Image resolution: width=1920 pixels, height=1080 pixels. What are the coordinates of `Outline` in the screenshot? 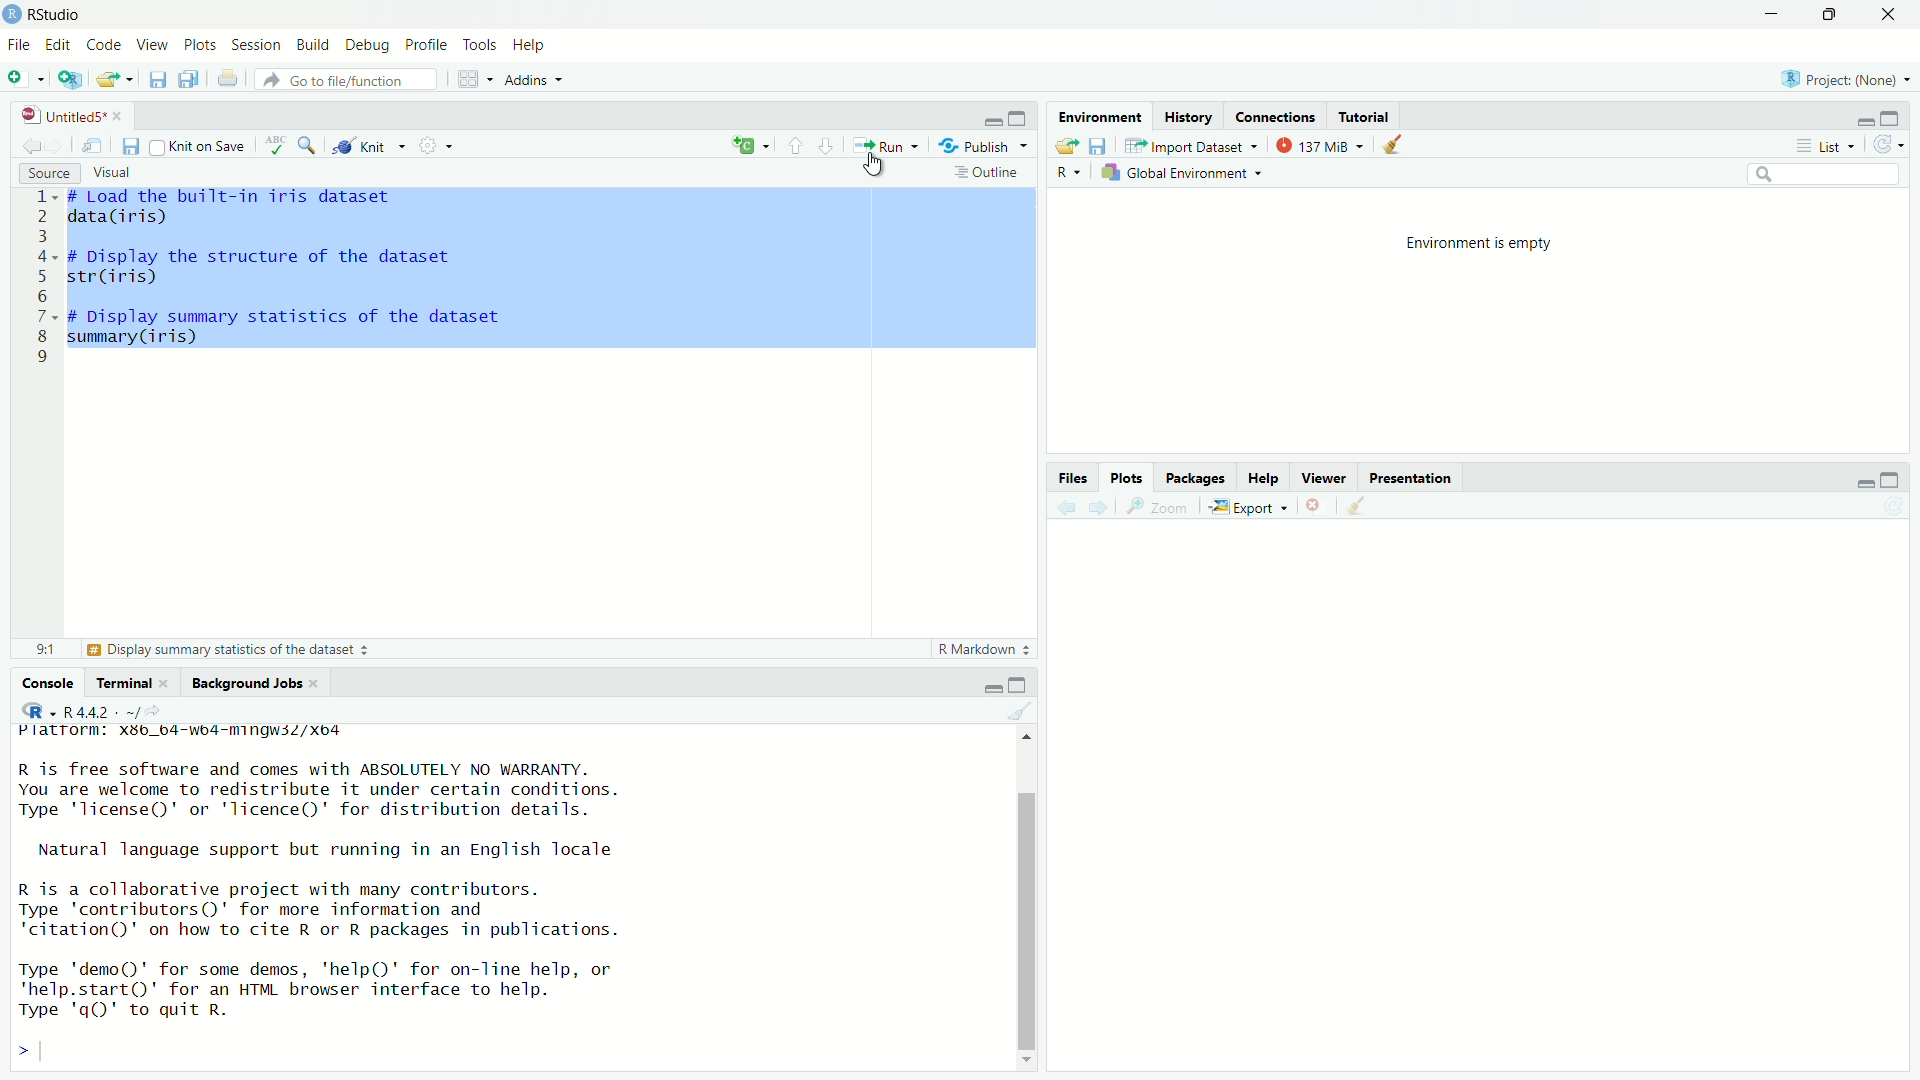 It's located at (993, 174).